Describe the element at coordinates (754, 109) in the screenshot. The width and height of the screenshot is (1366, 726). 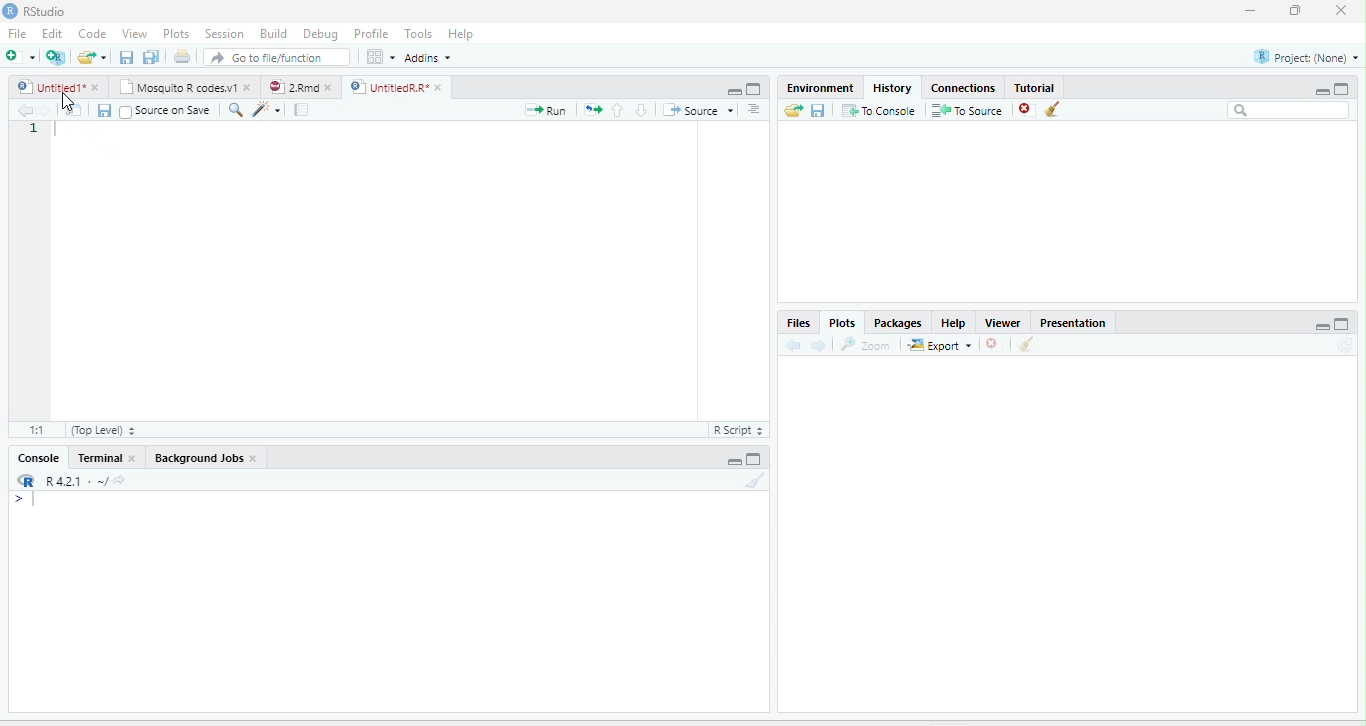
I see `Show document outline` at that location.